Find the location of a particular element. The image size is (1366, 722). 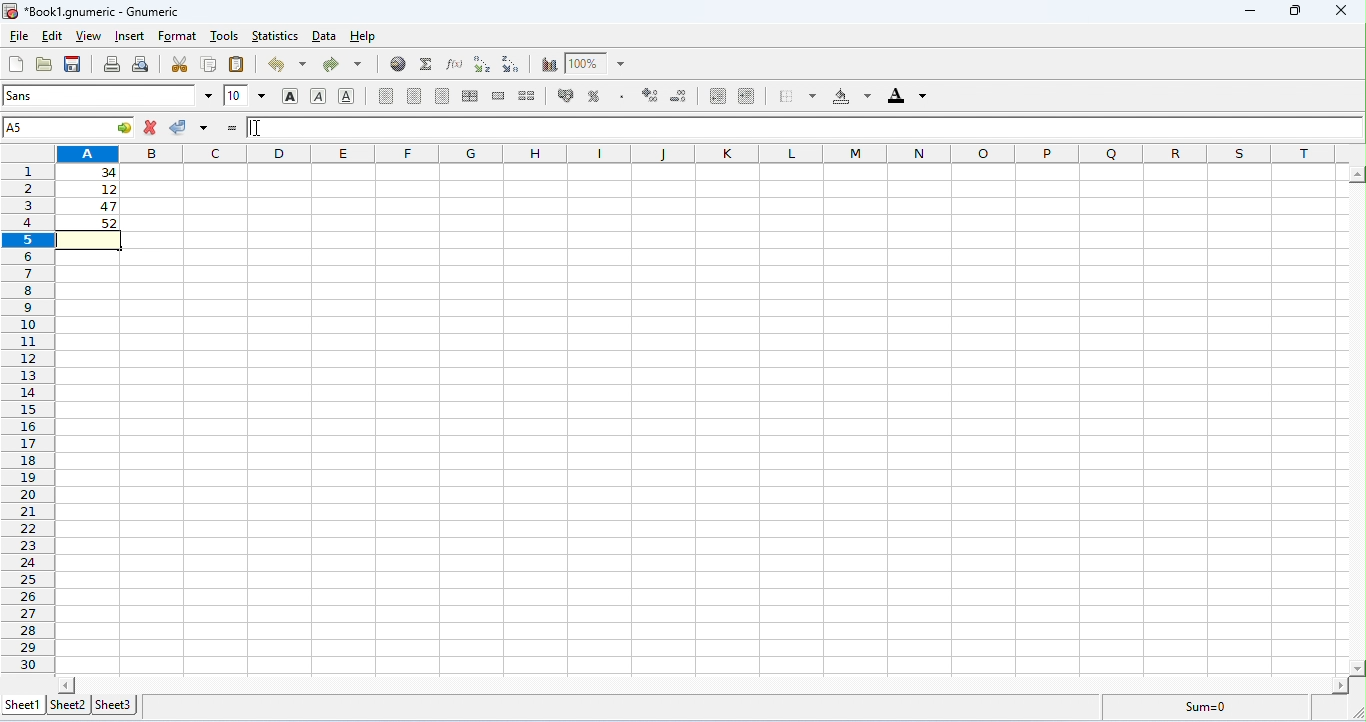

view is located at coordinates (89, 37).